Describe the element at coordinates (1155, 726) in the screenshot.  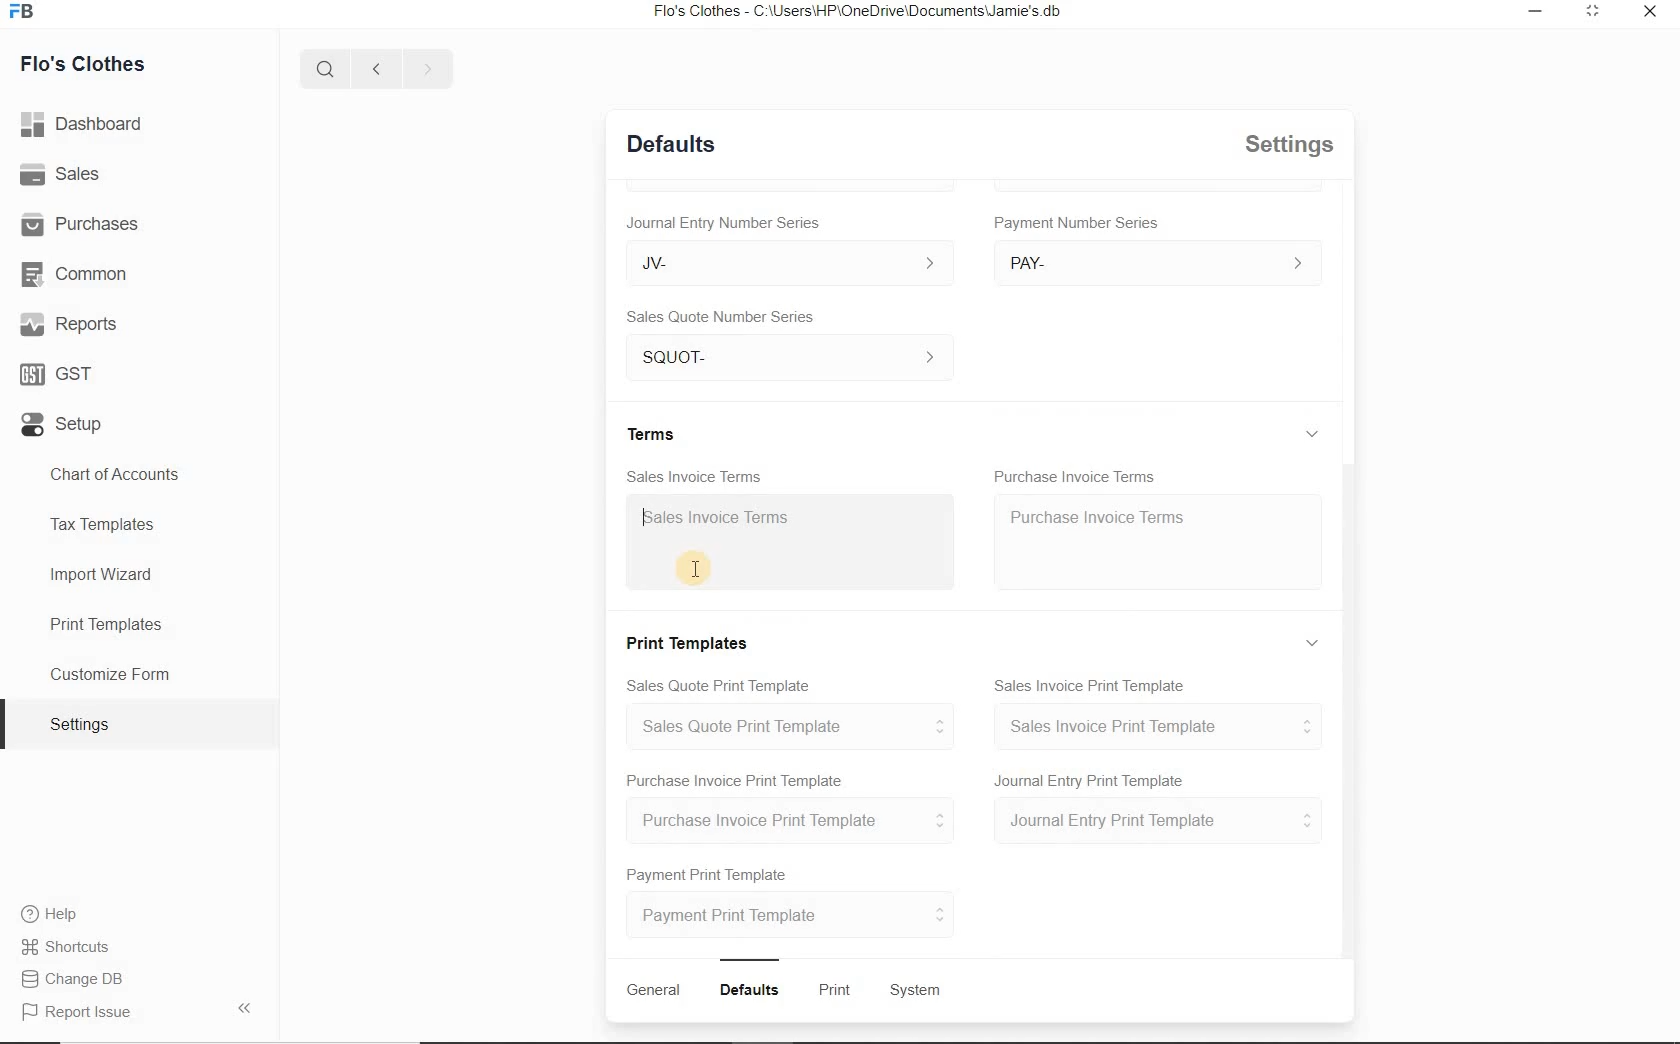
I see `Sales Invoice Print Template` at that location.